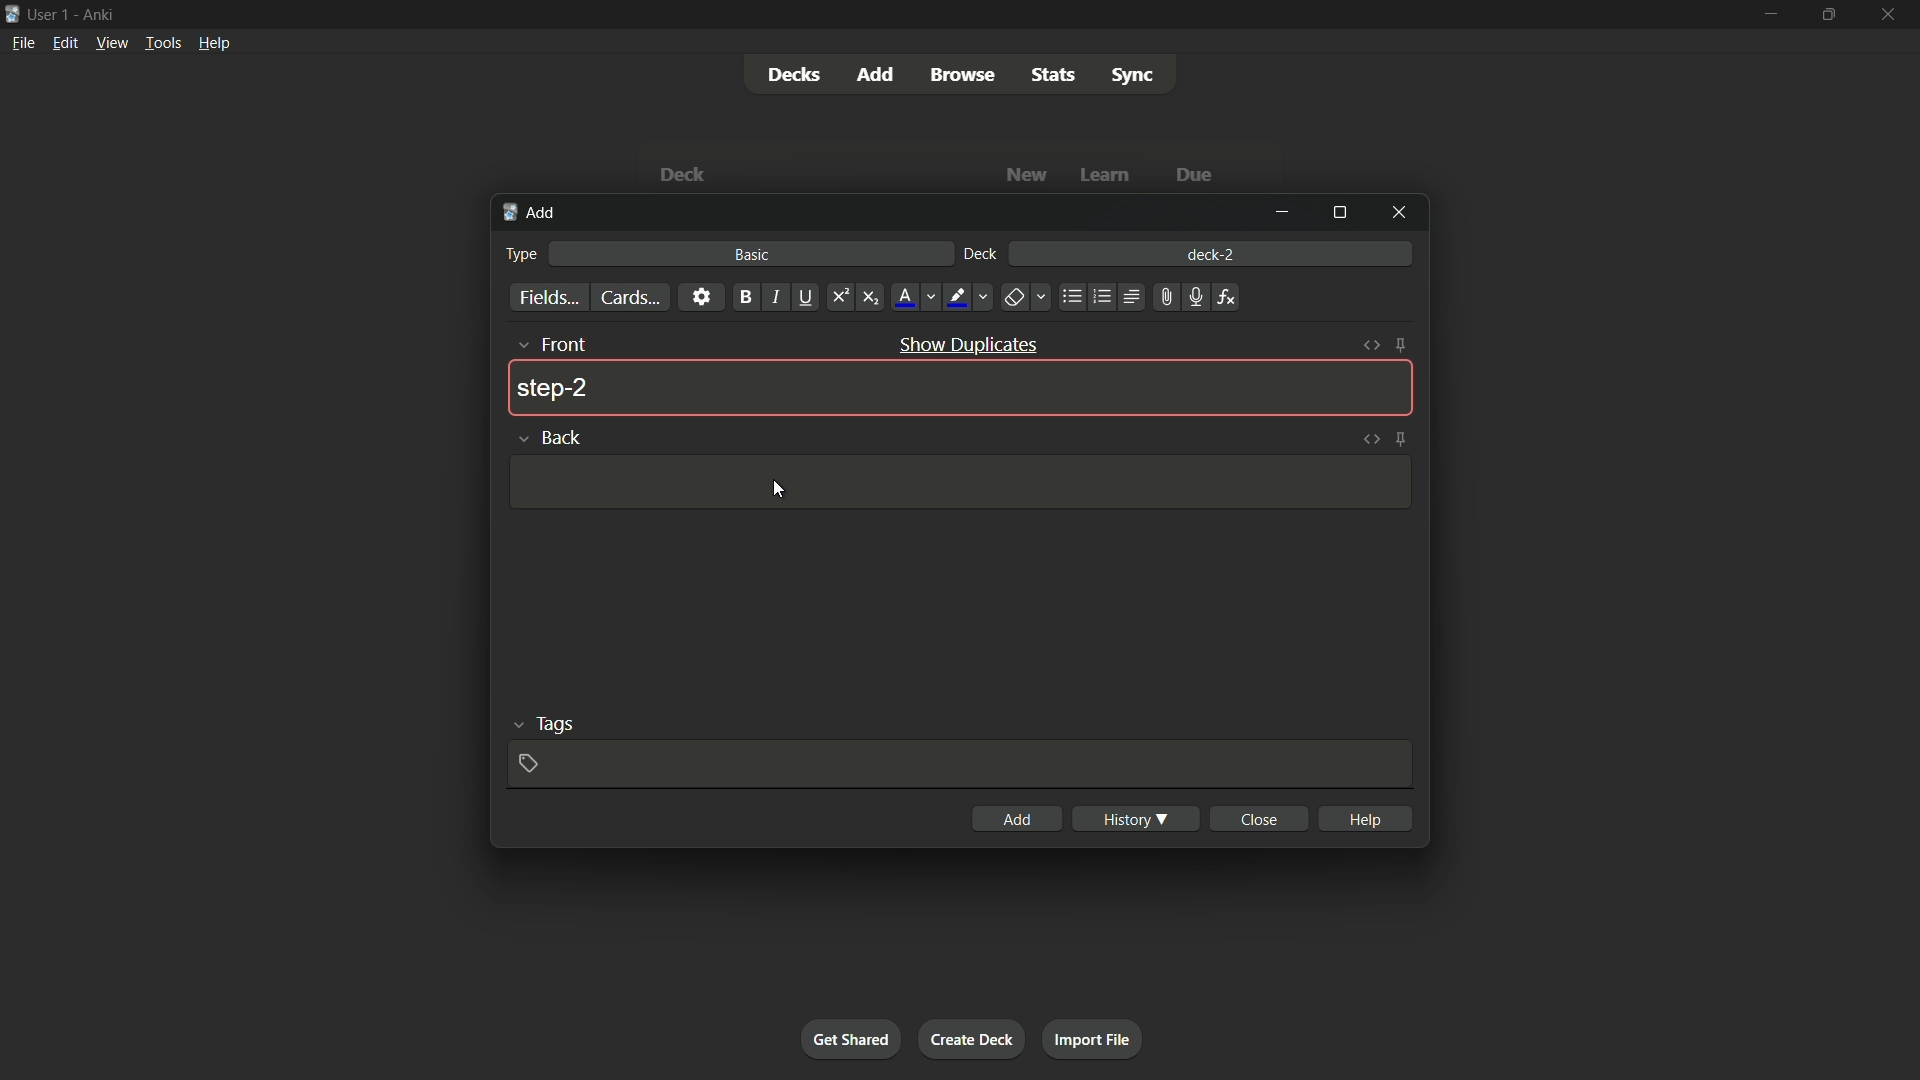 The image size is (1920, 1080). What do you see at coordinates (983, 255) in the screenshot?
I see `deck` at bounding box center [983, 255].